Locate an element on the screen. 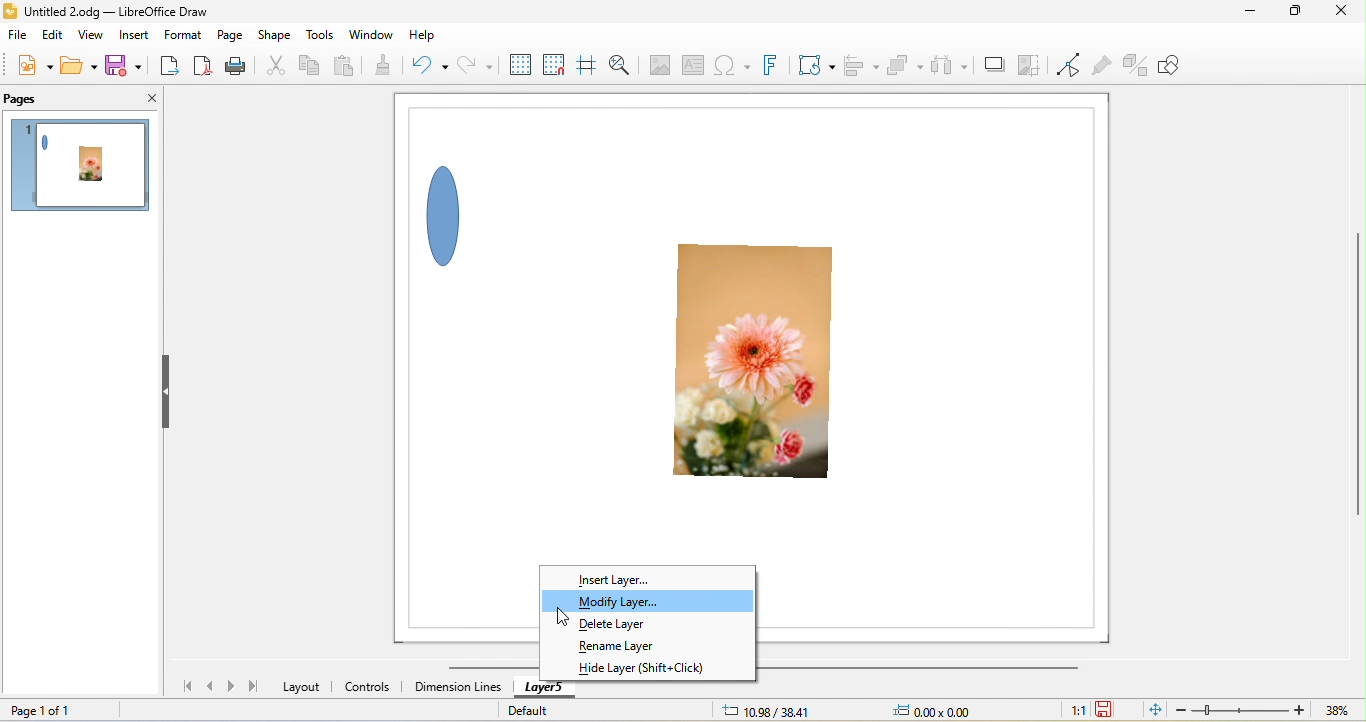 Image resolution: width=1366 pixels, height=722 pixels. select at least three object to distribute is located at coordinates (950, 64).